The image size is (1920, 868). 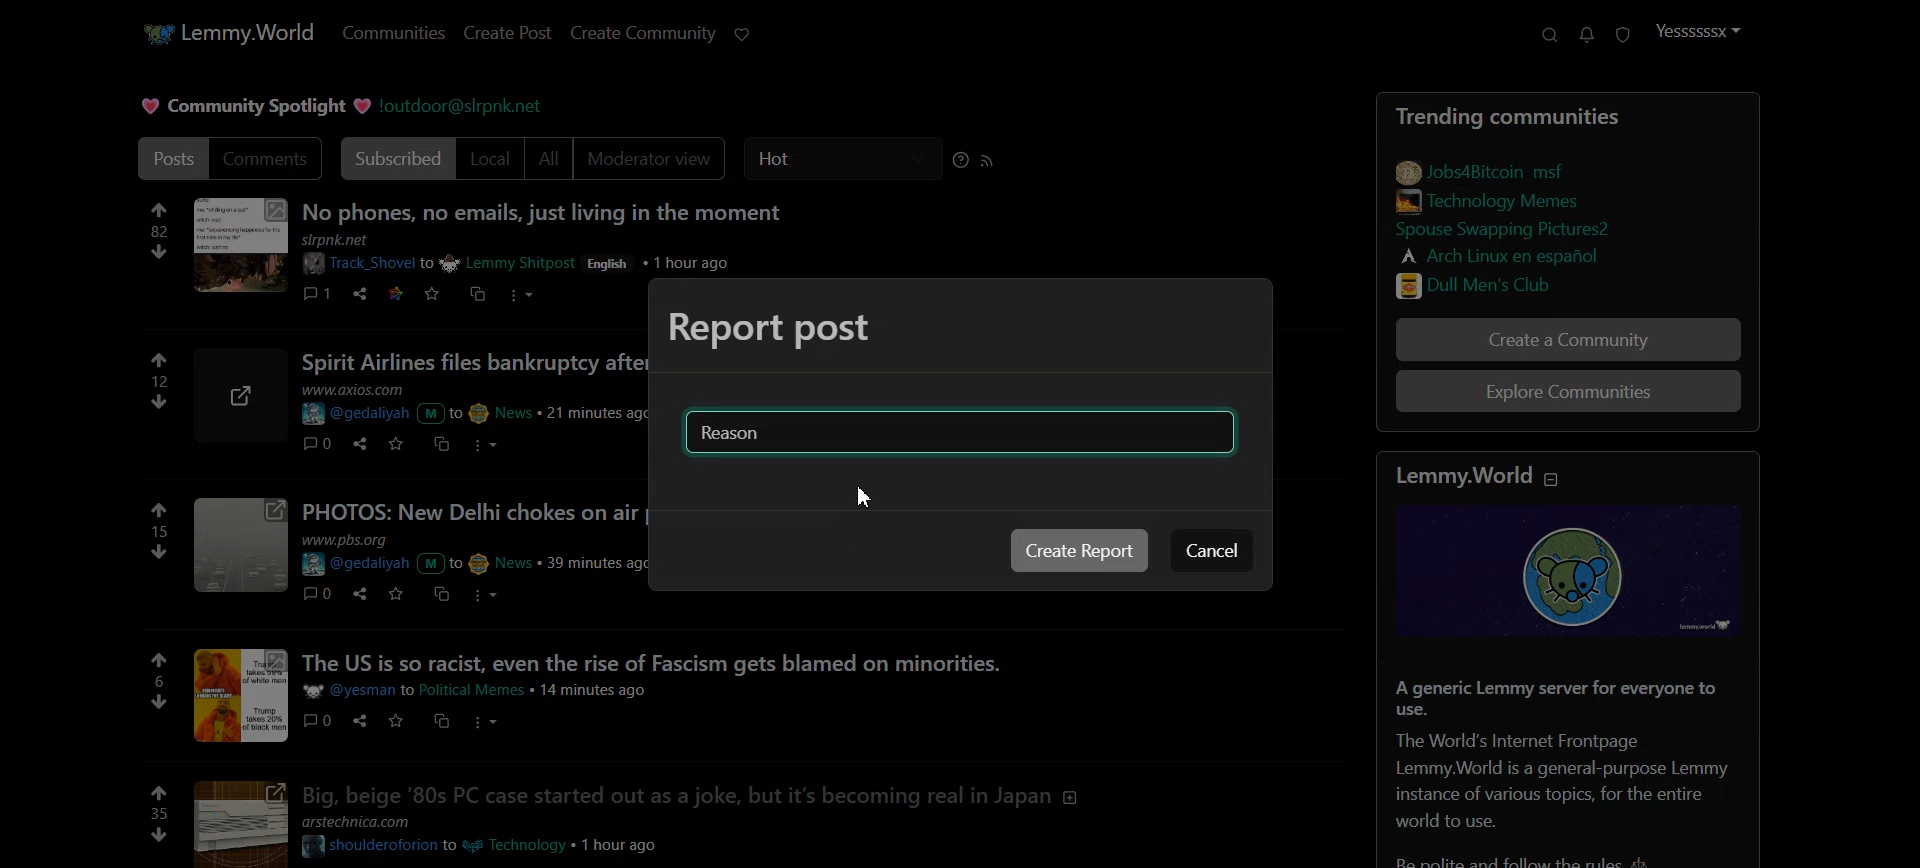 What do you see at coordinates (159, 835) in the screenshot?
I see `downvote` at bounding box center [159, 835].